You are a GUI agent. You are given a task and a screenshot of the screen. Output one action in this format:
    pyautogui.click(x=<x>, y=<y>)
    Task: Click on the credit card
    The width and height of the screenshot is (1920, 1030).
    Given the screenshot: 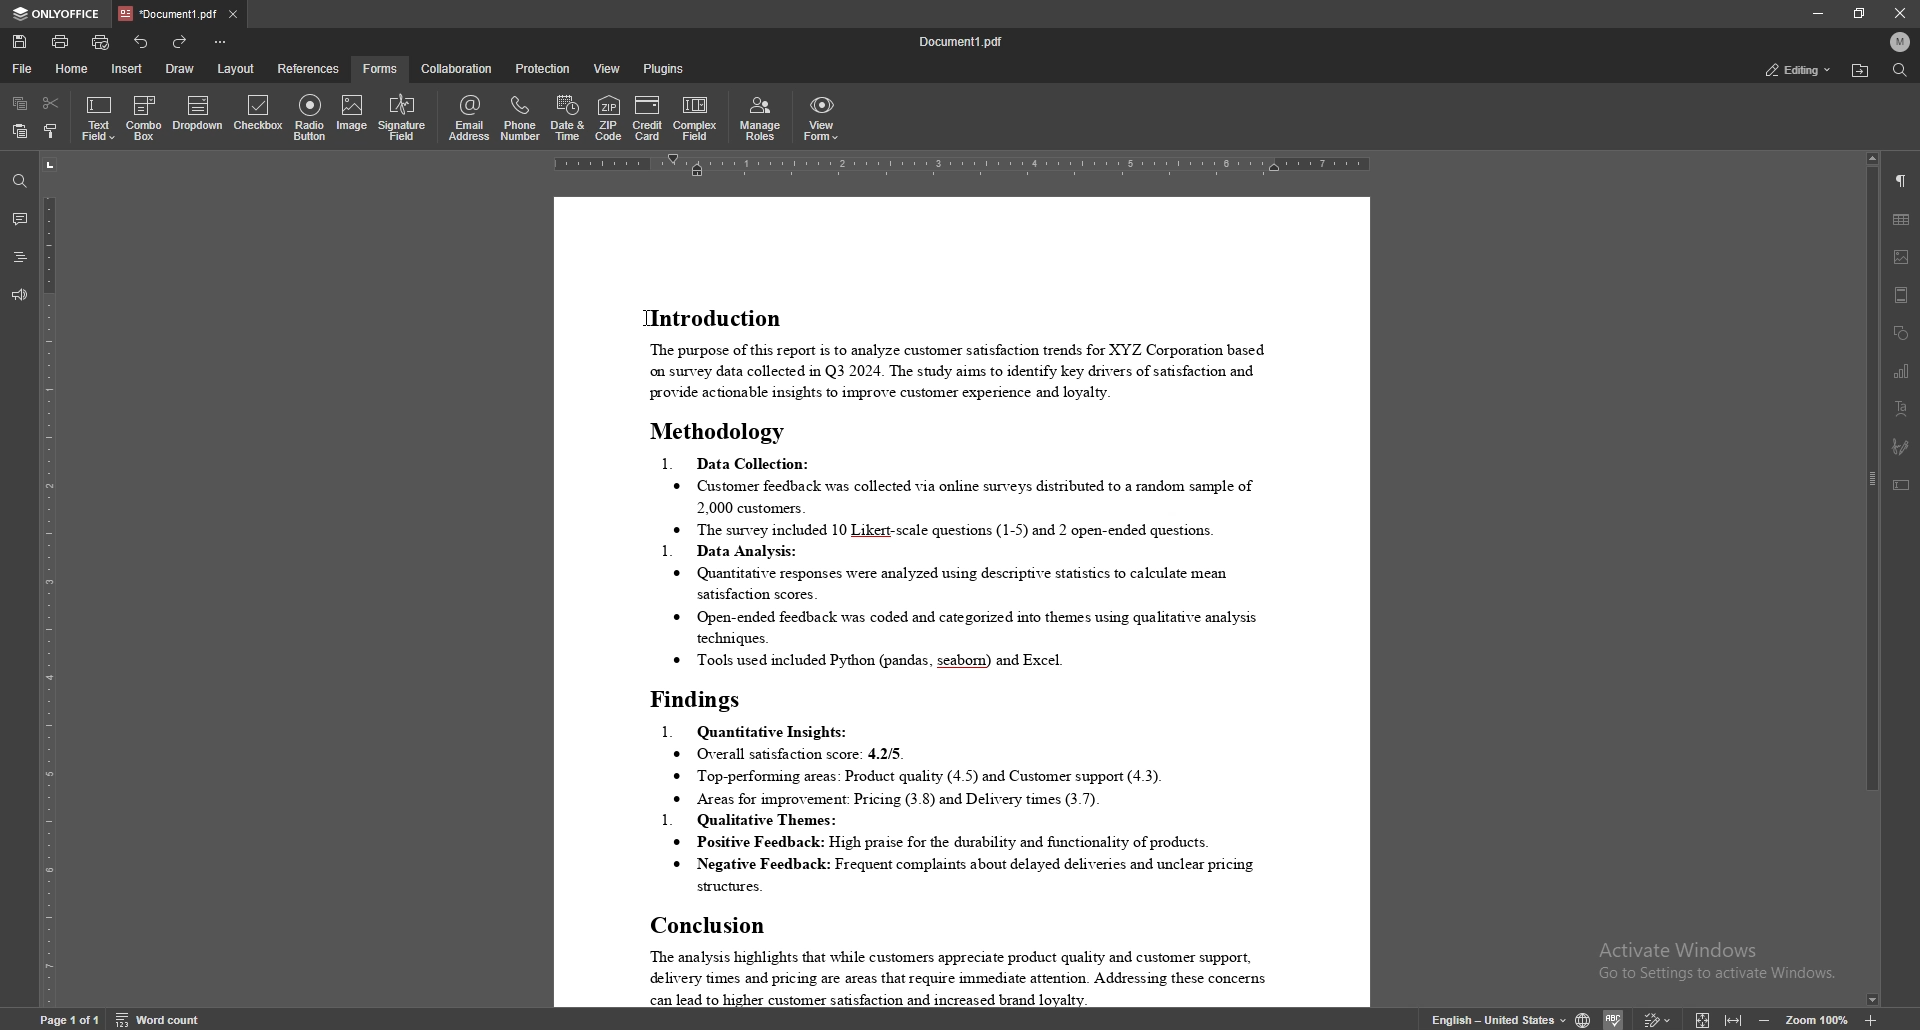 What is the action you would take?
    pyautogui.click(x=648, y=119)
    